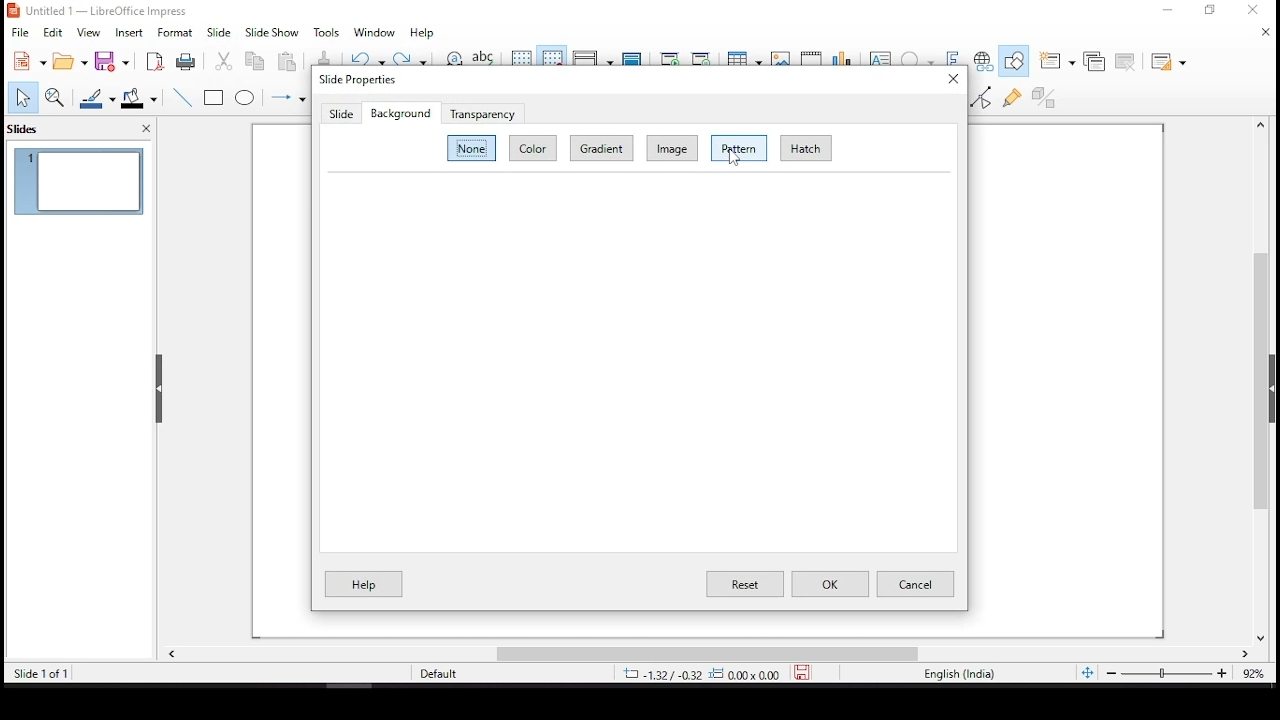 Image resolution: width=1280 pixels, height=720 pixels. I want to click on save, so click(807, 673).